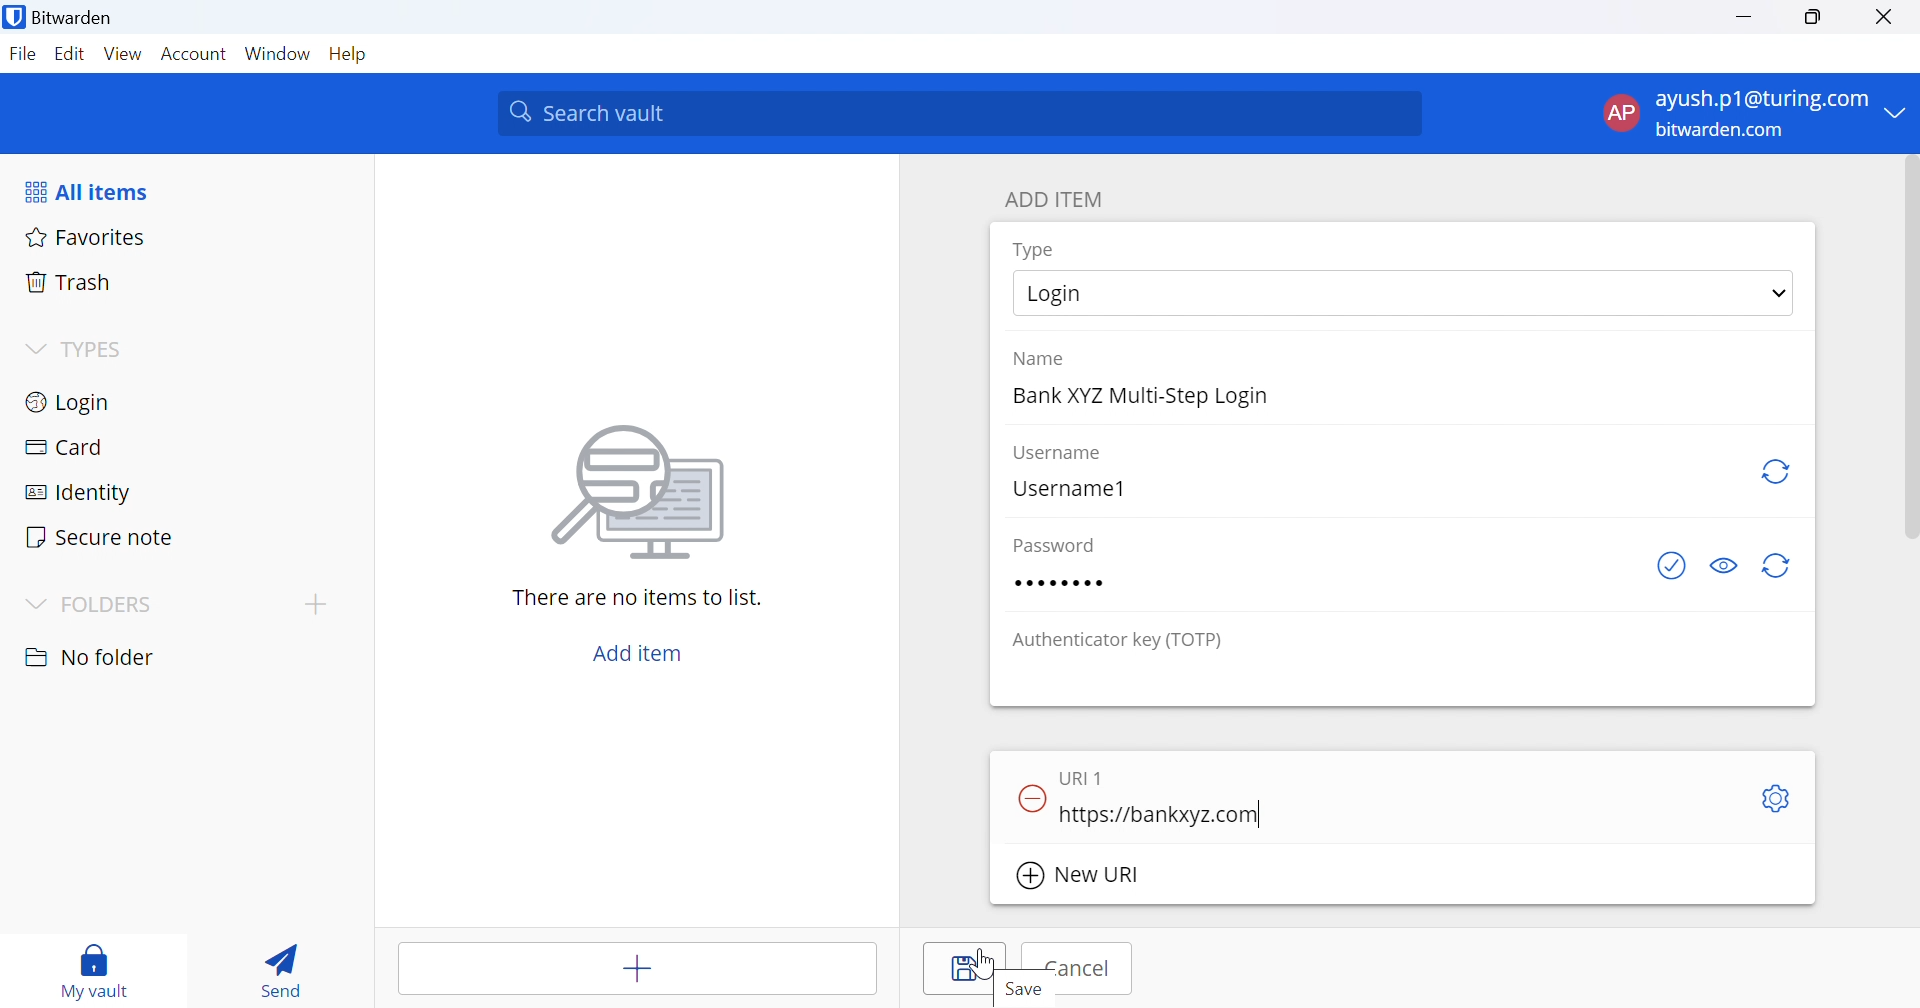 Image resolution: width=1920 pixels, height=1008 pixels. Describe the element at coordinates (86, 236) in the screenshot. I see `Favorites` at that location.